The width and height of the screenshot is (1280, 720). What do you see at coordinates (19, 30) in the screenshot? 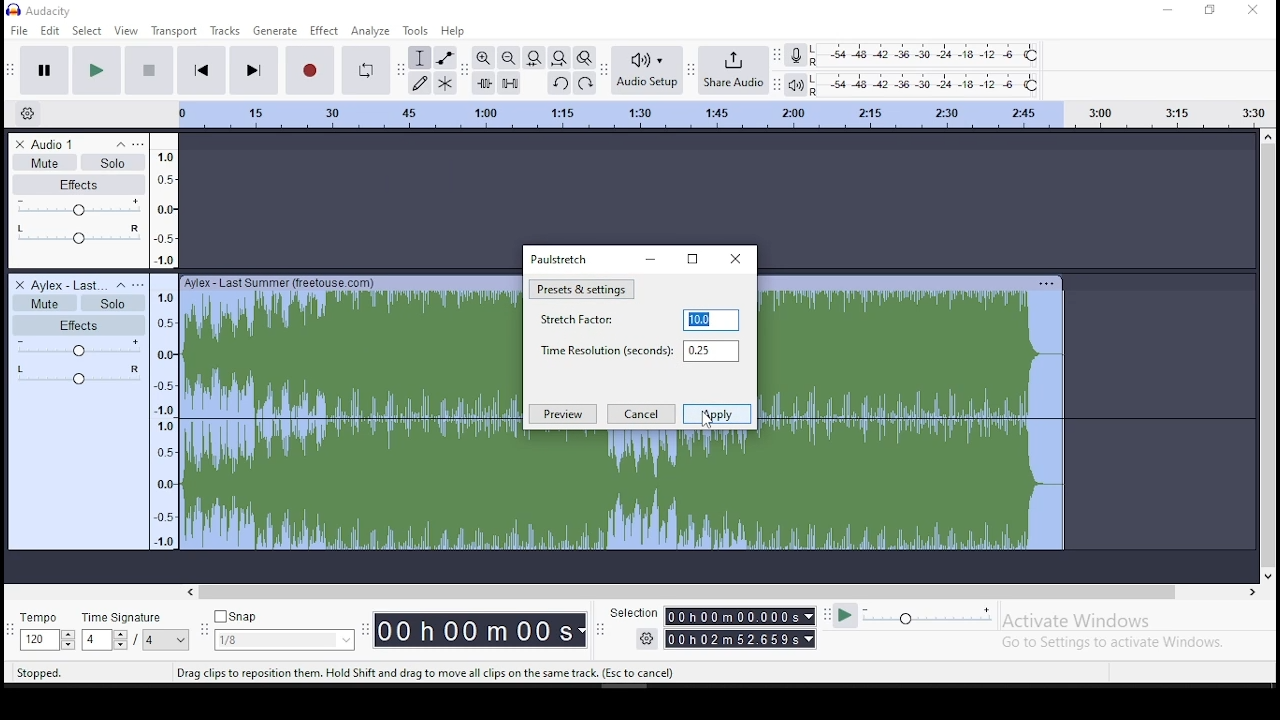
I see `file` at bounding box center [19, 30].